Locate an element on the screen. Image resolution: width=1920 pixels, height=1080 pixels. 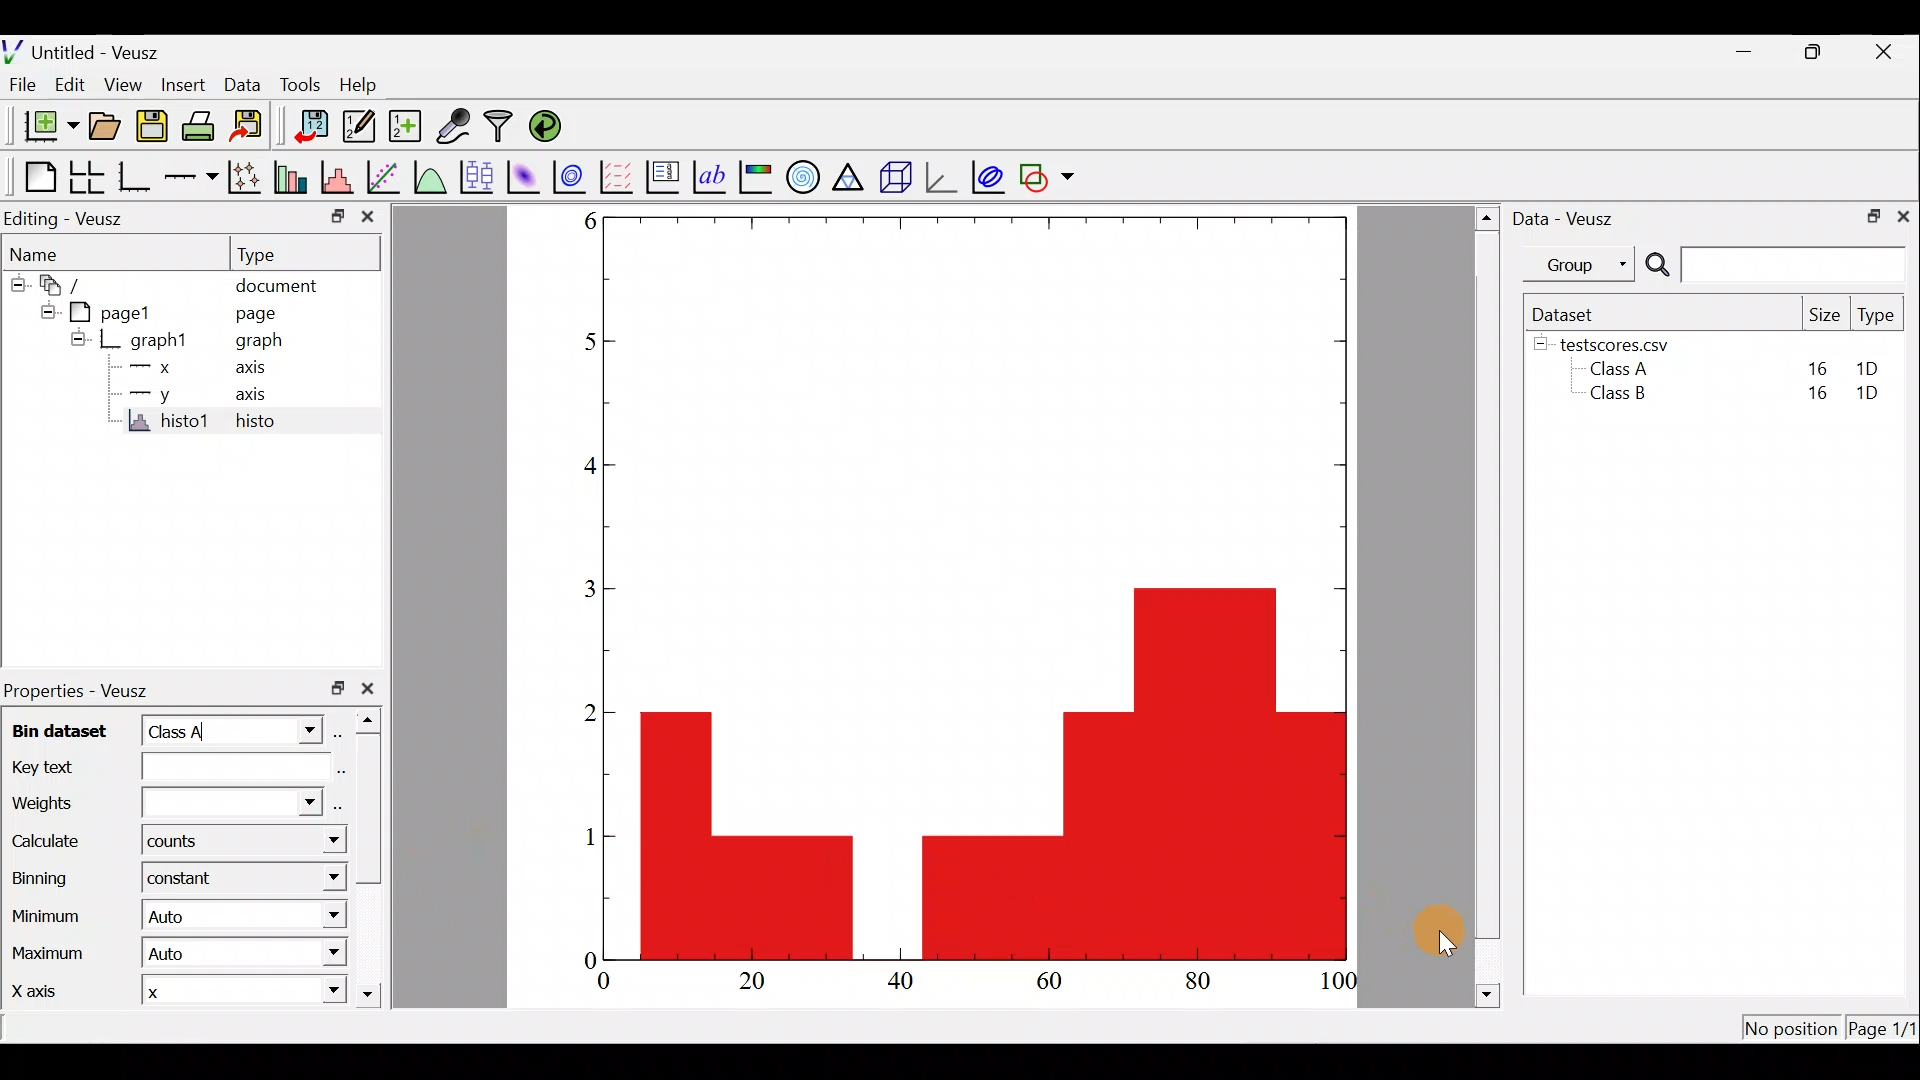
close is located at coordinates (371, 688).